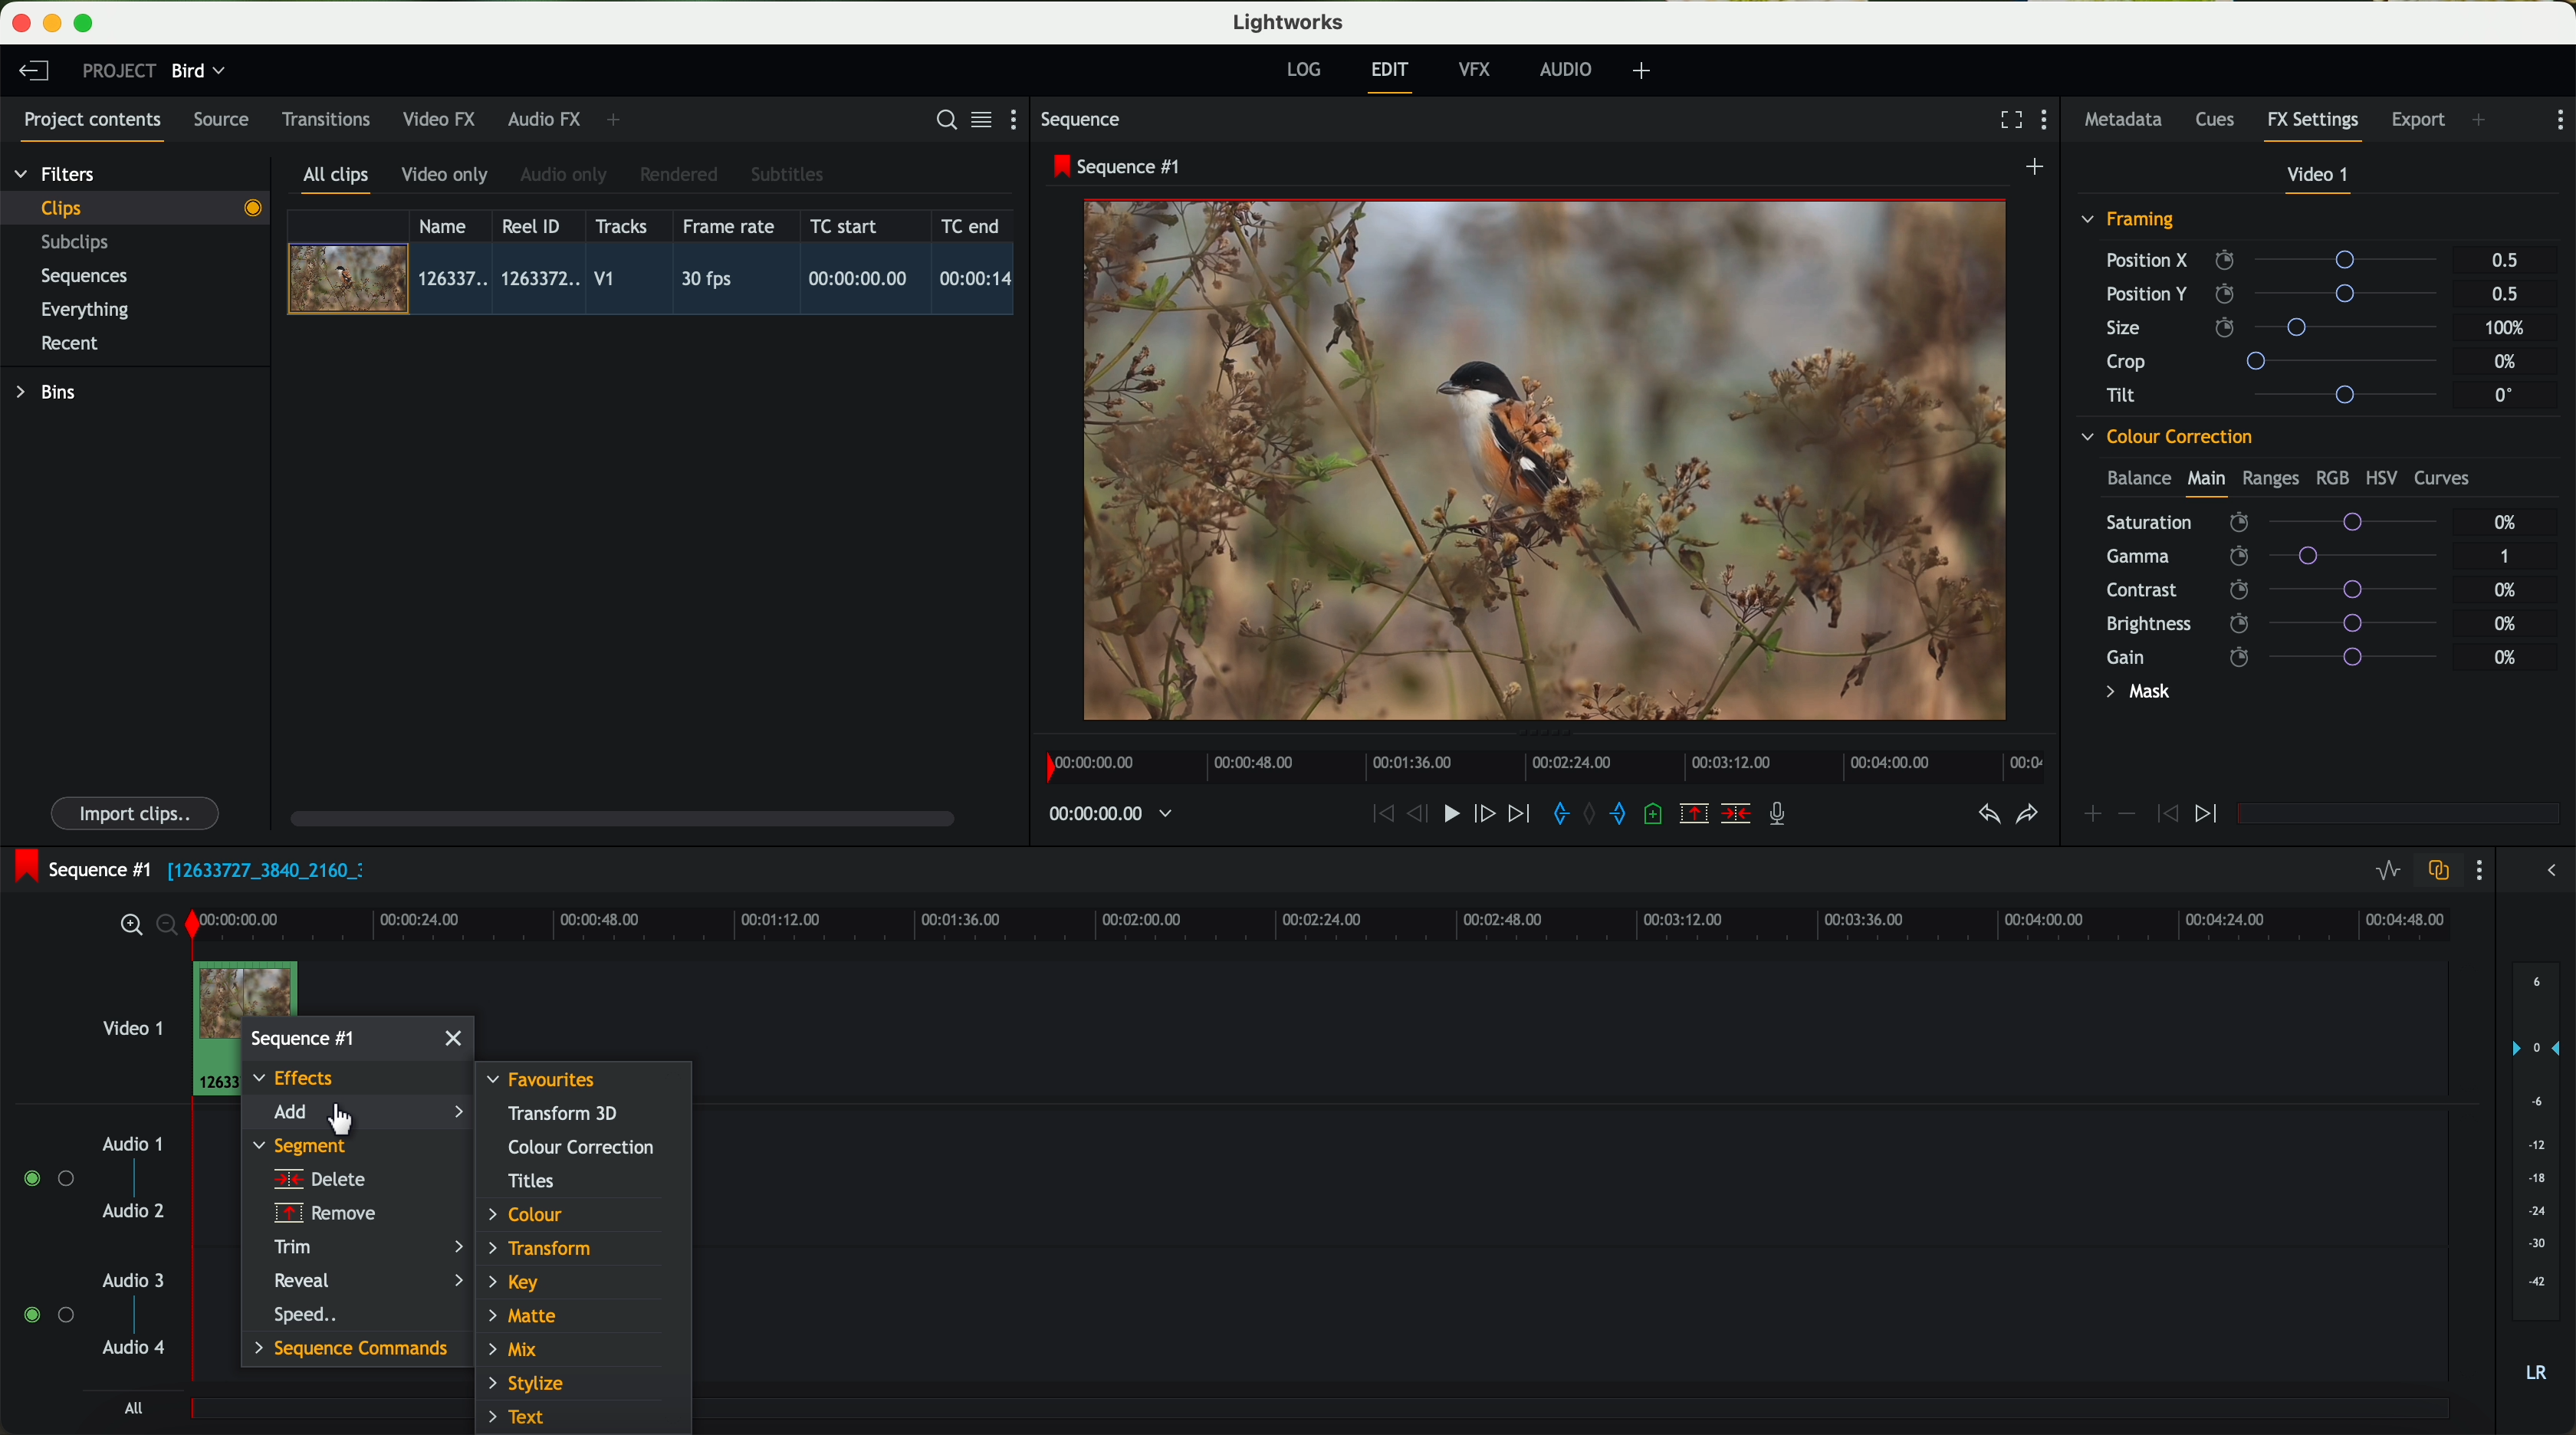 The height and width of the screenshot is (1435, 2576). Describe the element at coordinates (2506, 657) in the screenshot. I see `0%` at that location.